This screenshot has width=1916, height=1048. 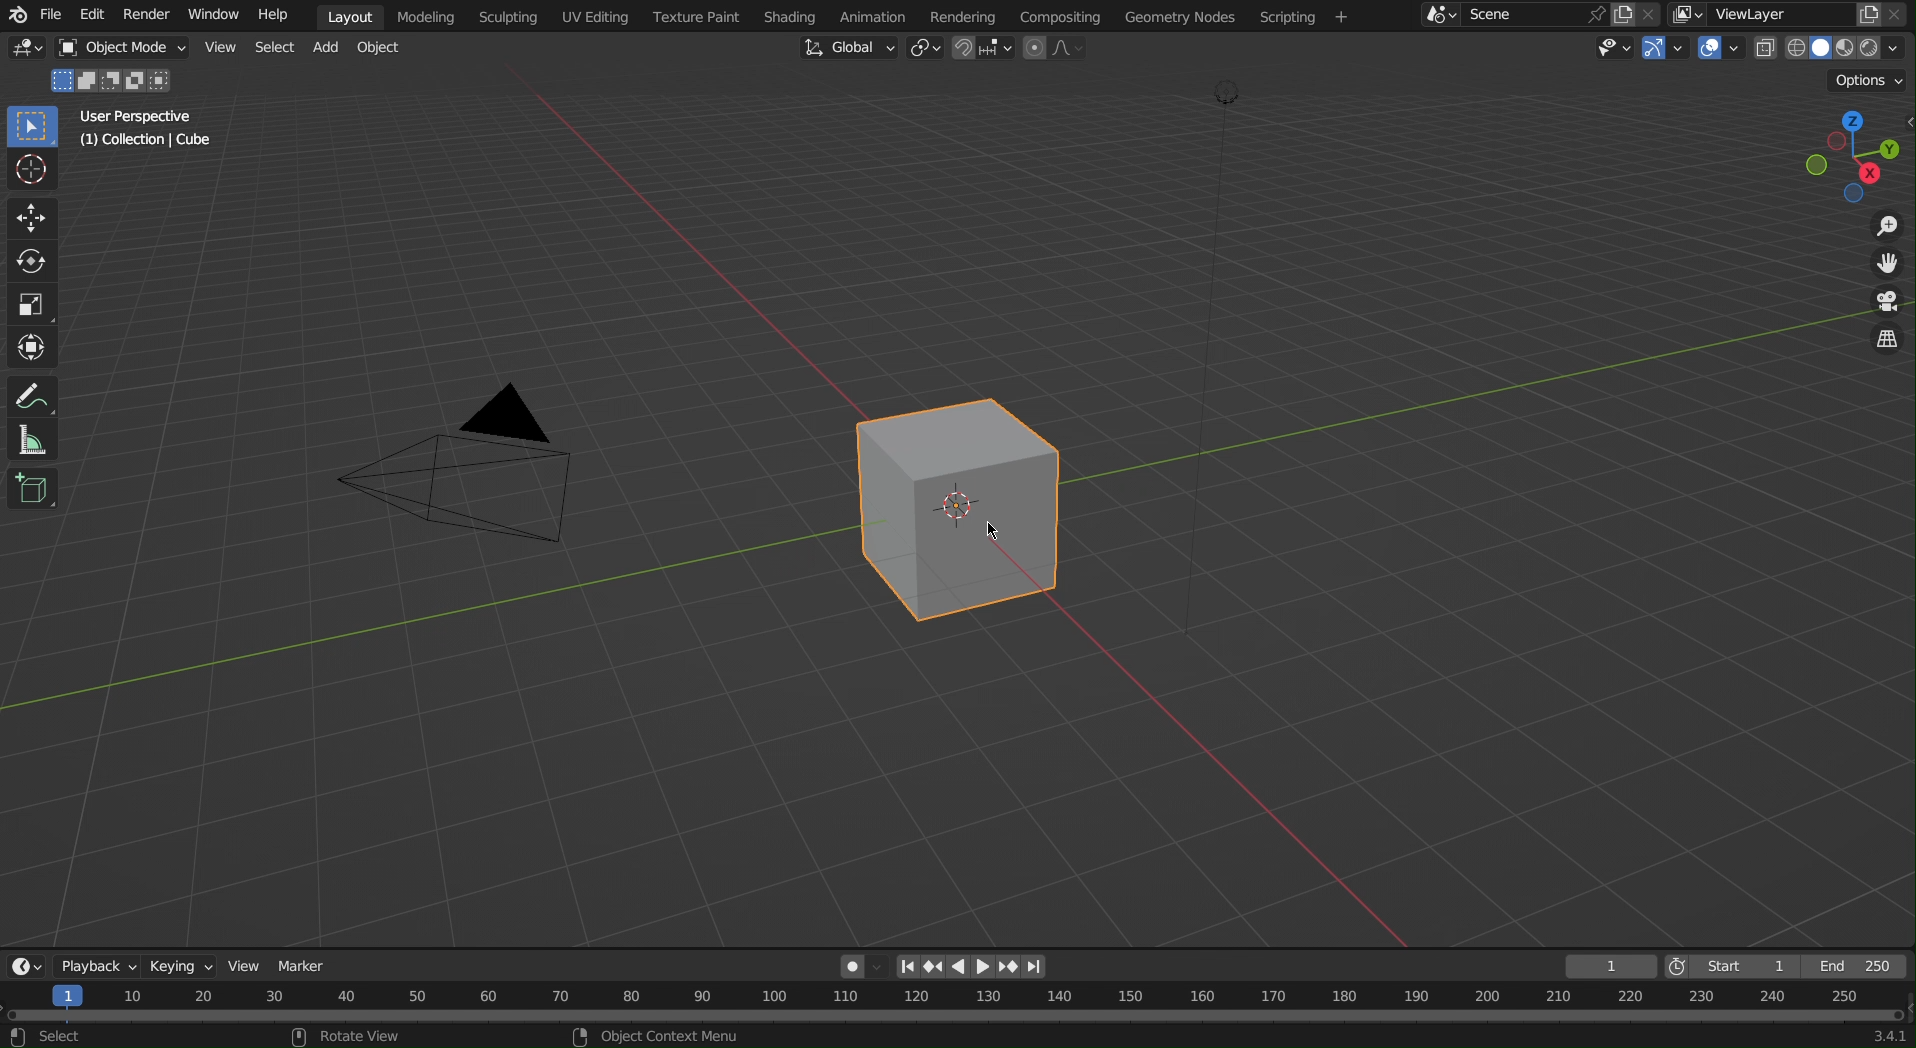 I want to click on Measure, so click(x=34, y=440).